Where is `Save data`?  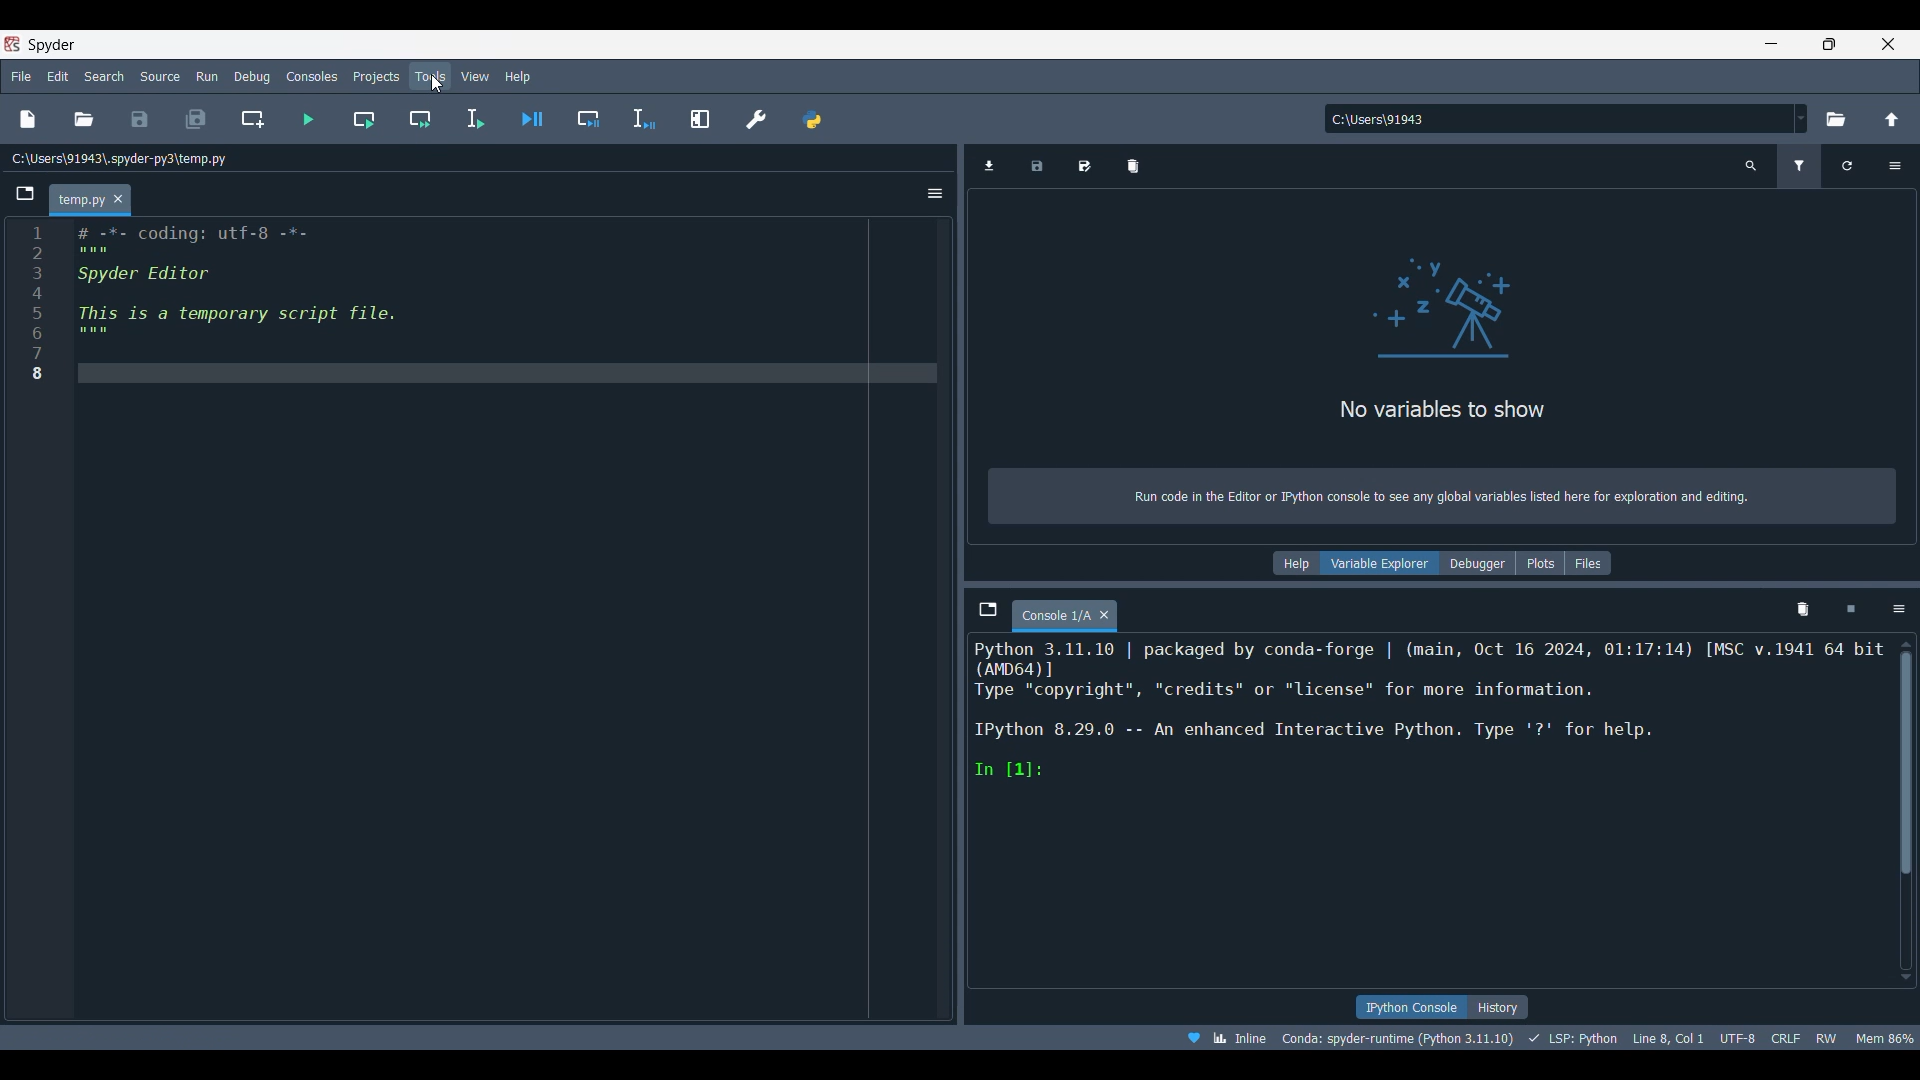
Save data is located at coordinates (1037, 166).